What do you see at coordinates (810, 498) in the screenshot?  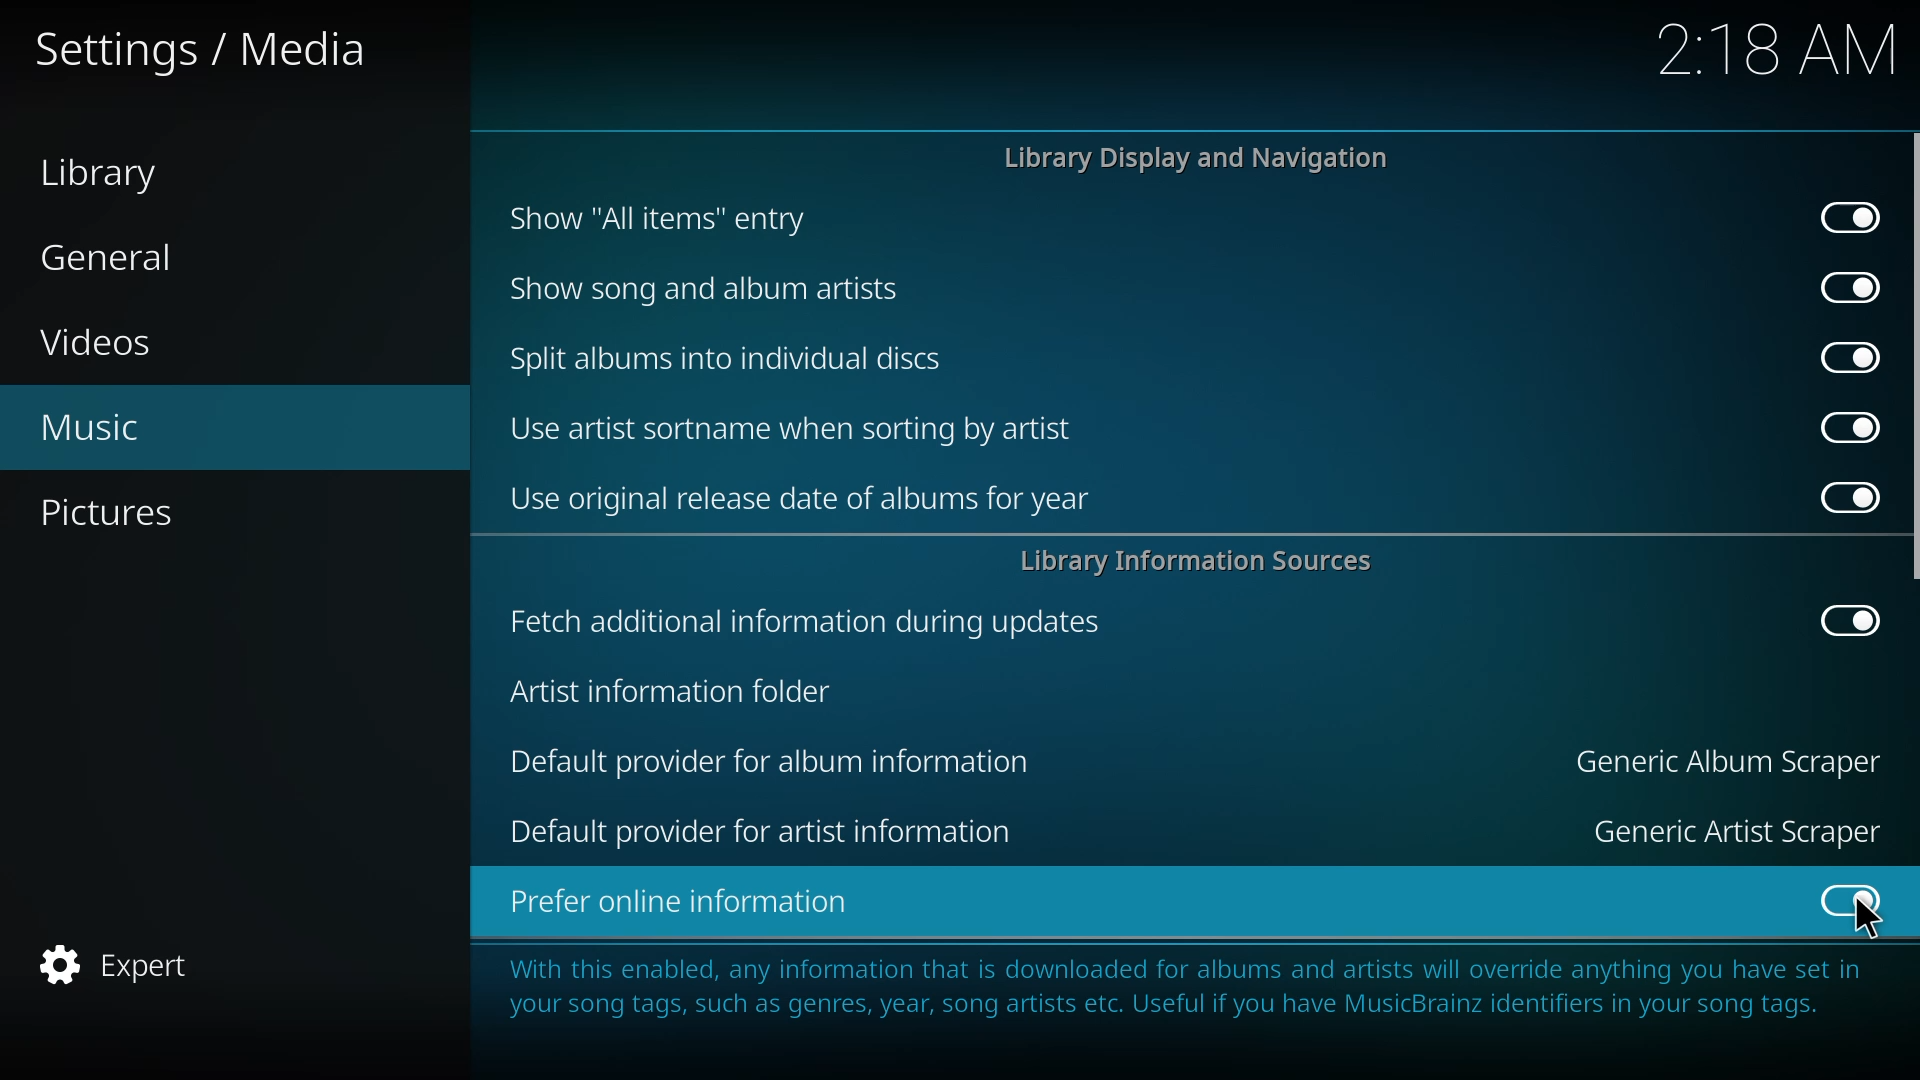 I see `use original release date of albums` at bounding box center [810, 498].